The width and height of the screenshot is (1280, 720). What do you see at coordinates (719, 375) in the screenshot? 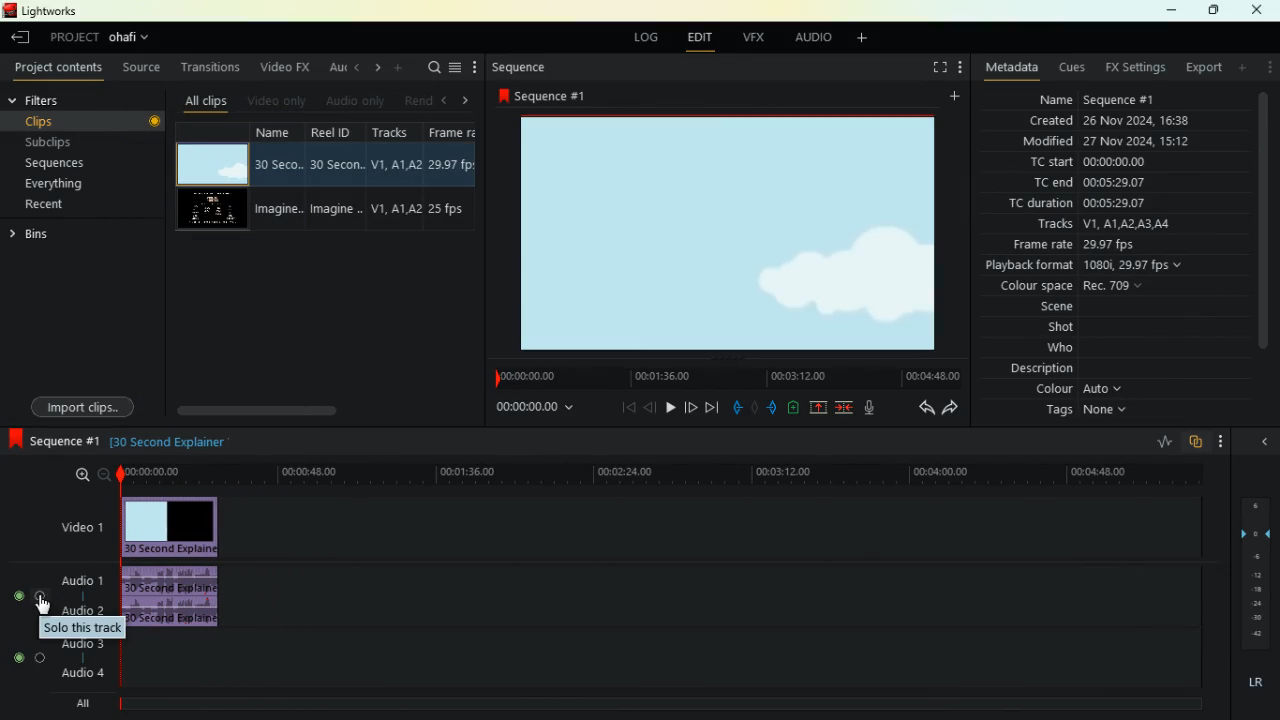
I see `timeline` at bounding box center [719, 375].